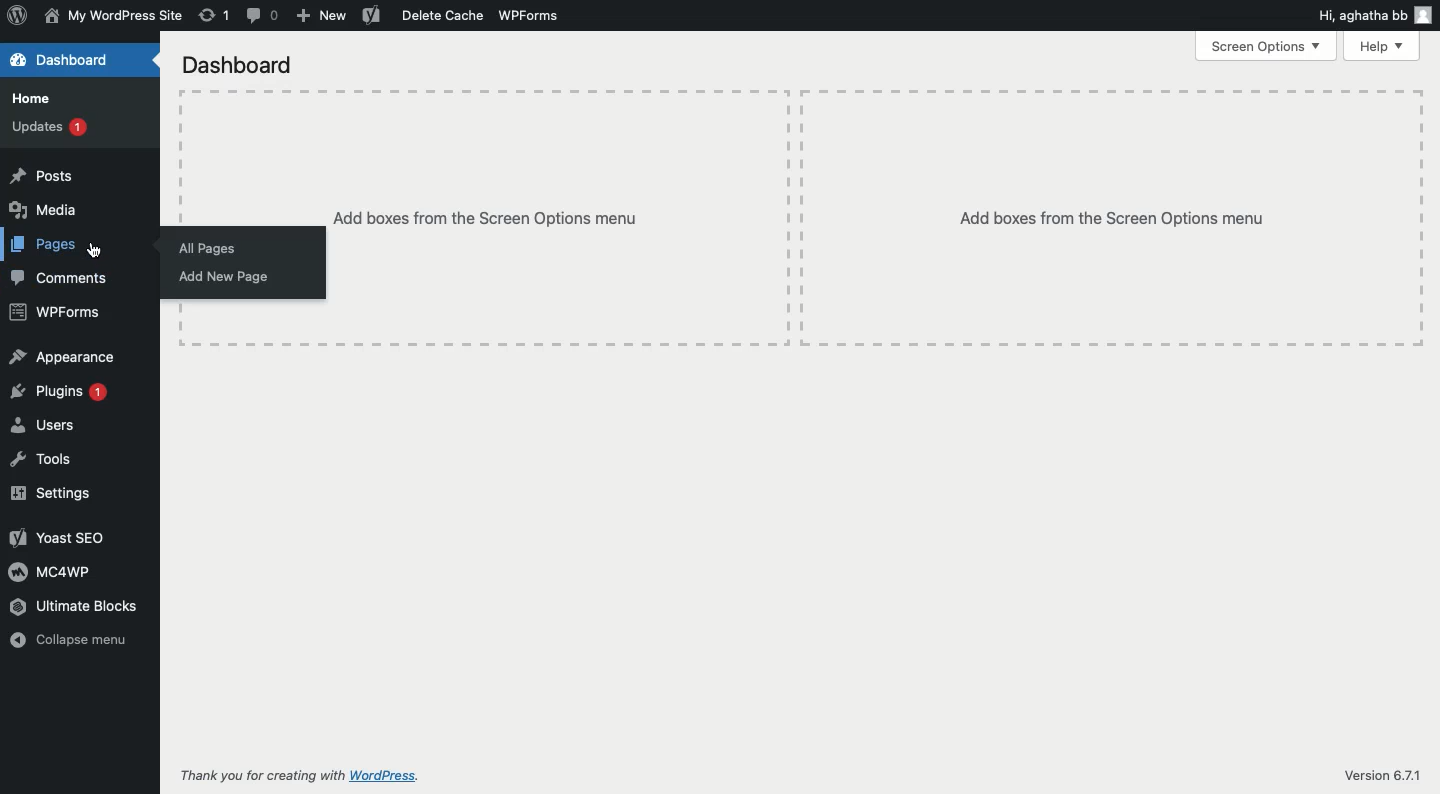 The width and height of the screenshot is (1440, 794). What do you see at coordinates (18, 17) in the screenshot?
I see `Logo` at bounding box center [18, 17].